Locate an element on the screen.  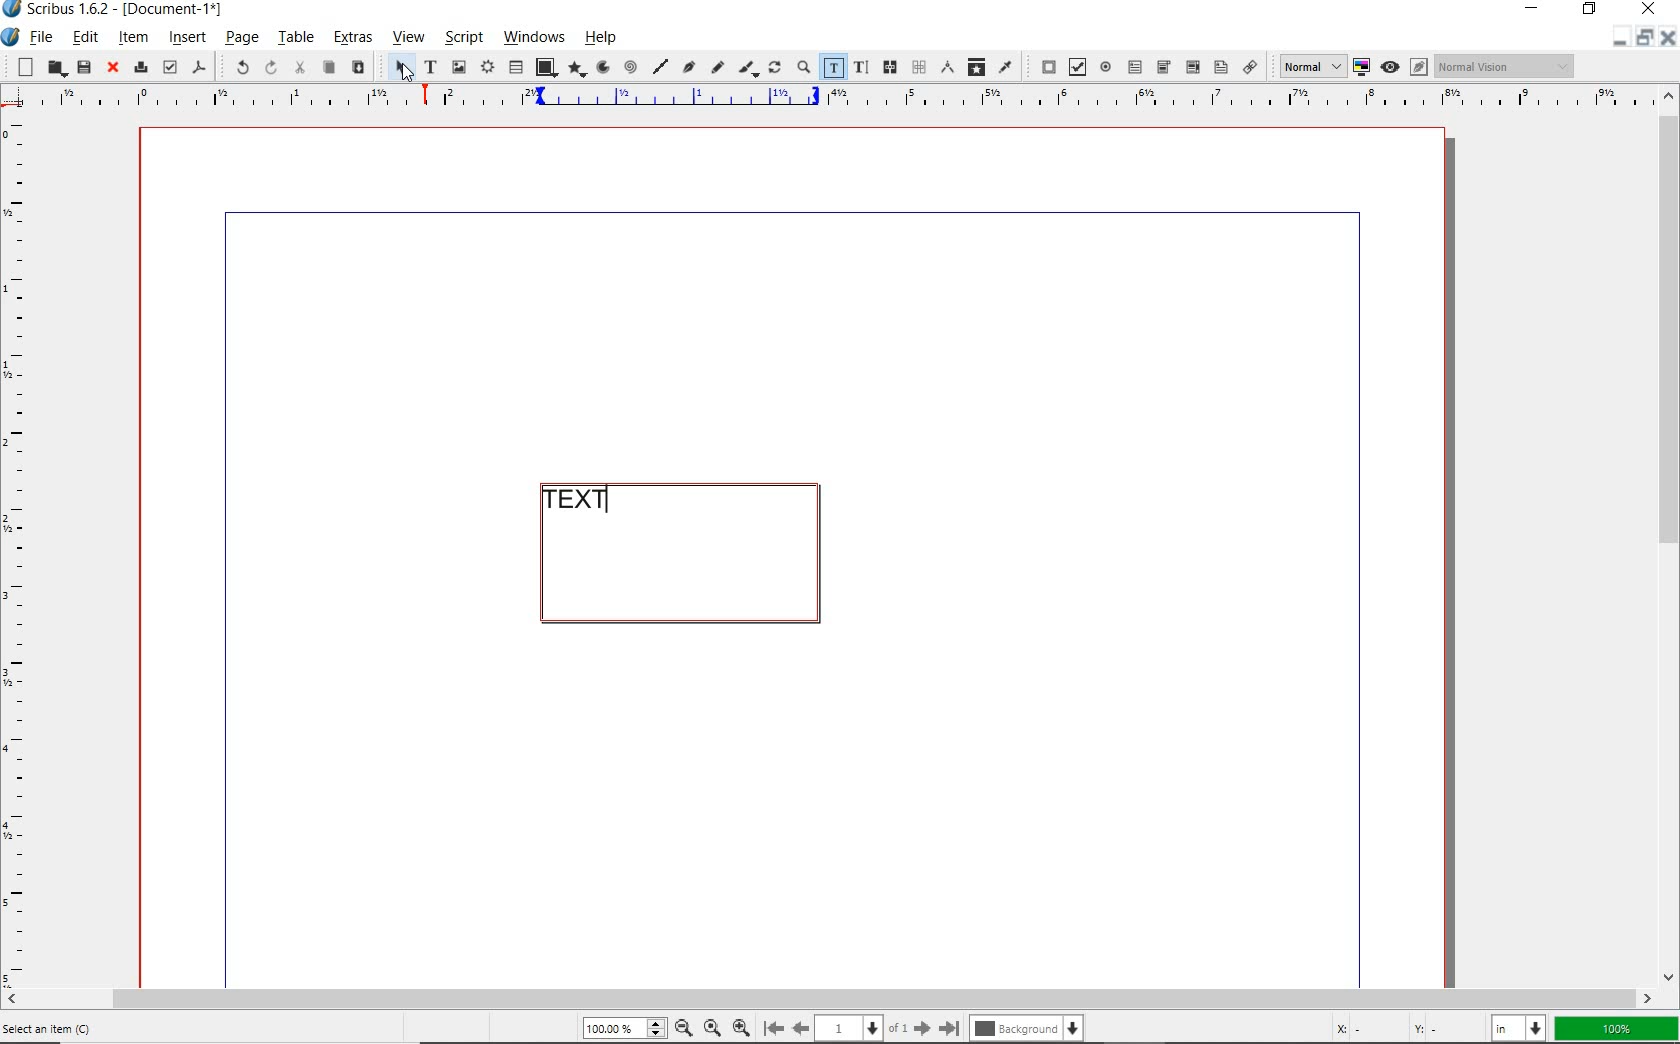
redo is located at coordinates (271, 67).